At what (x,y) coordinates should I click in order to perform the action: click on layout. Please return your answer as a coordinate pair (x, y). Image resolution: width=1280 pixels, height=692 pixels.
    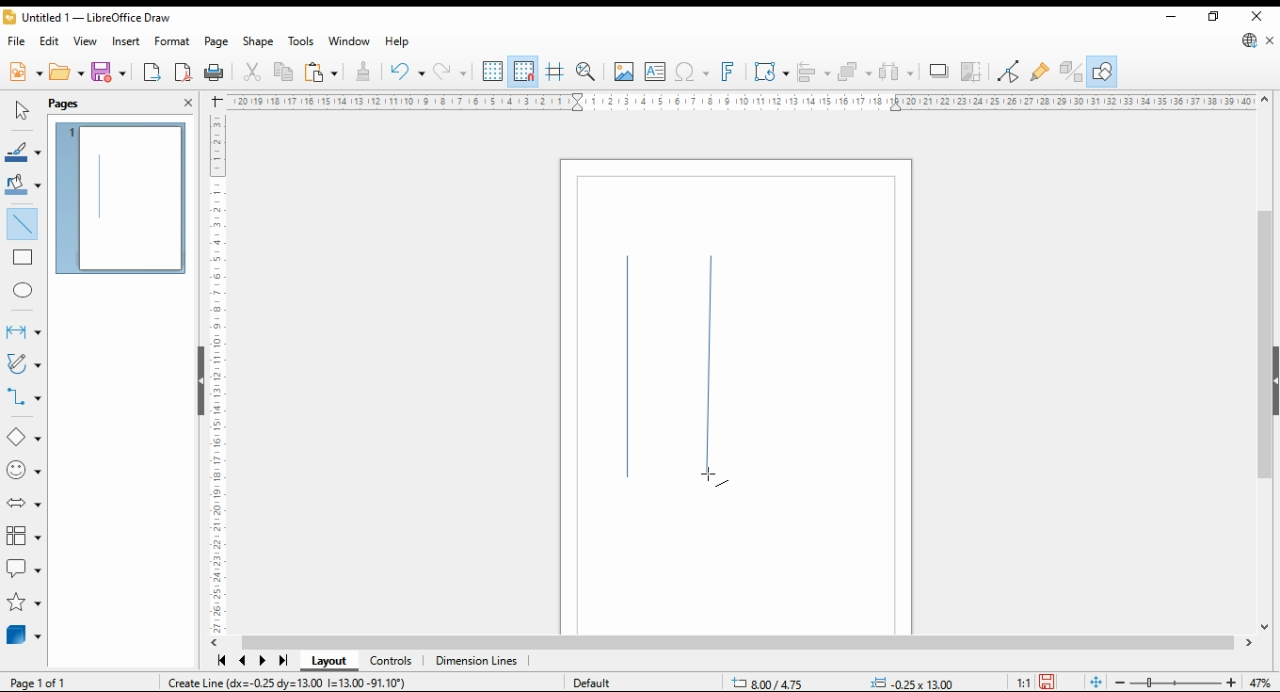
    Looking at the image, I should click on (328, 662).